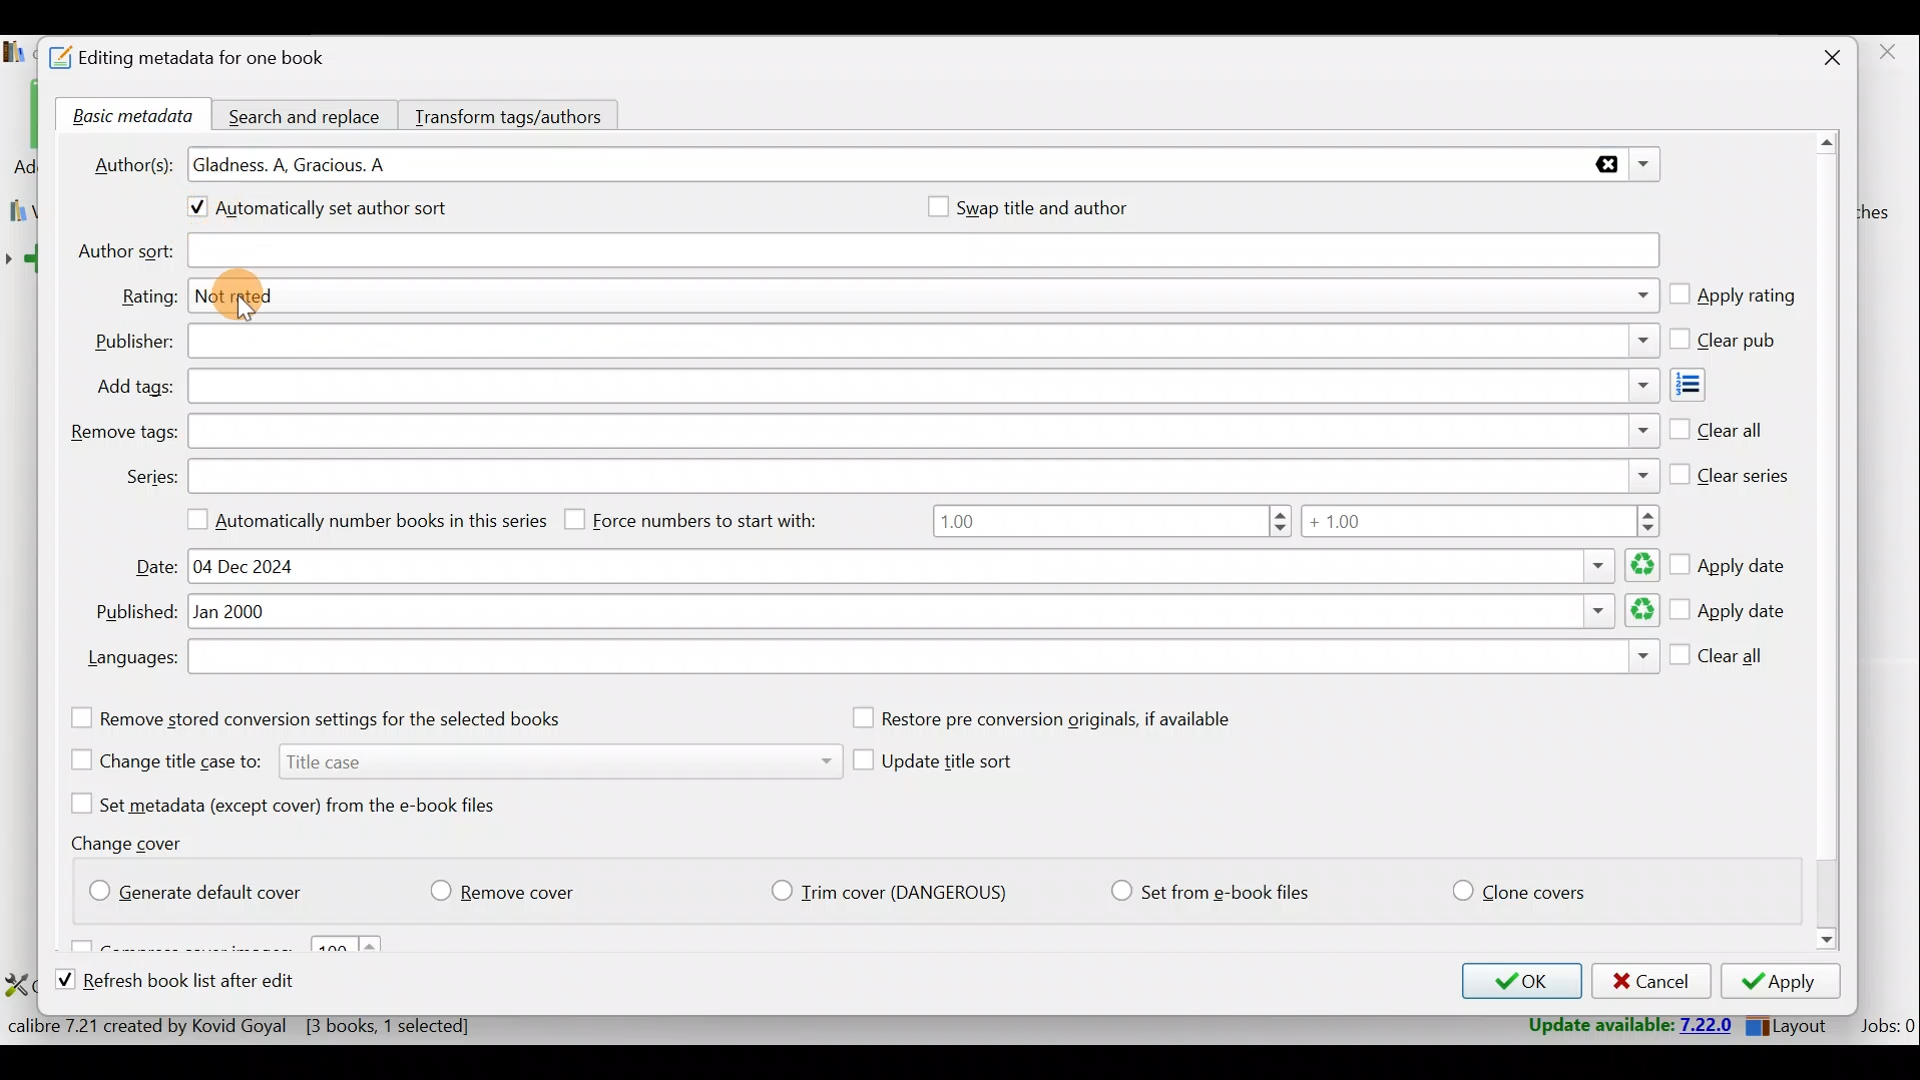 Image resolution: width=1920 pixels, height=1080 pixels. I want to click on Series:, so click(150, 477).